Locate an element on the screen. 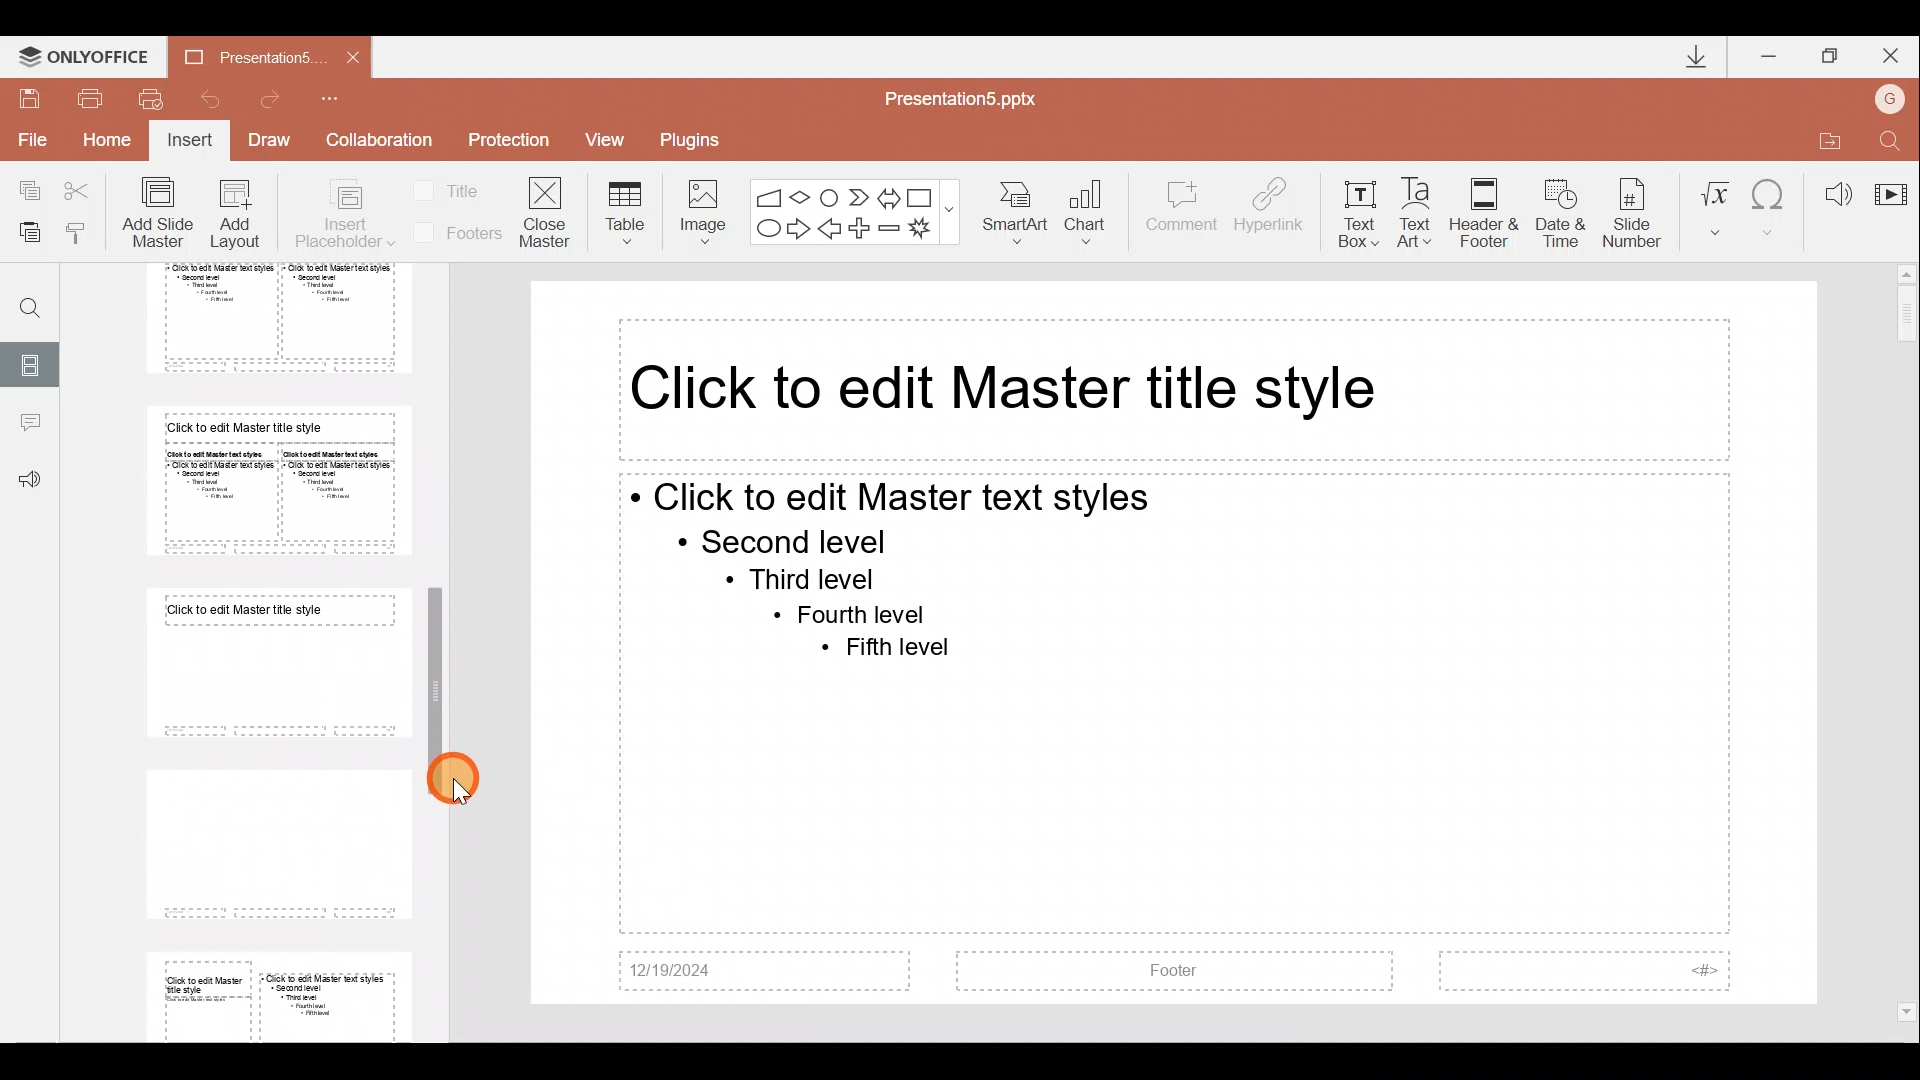 The height and width of the screenshot is (1080, 1920). Comment is located at coordinates (1182, 215).